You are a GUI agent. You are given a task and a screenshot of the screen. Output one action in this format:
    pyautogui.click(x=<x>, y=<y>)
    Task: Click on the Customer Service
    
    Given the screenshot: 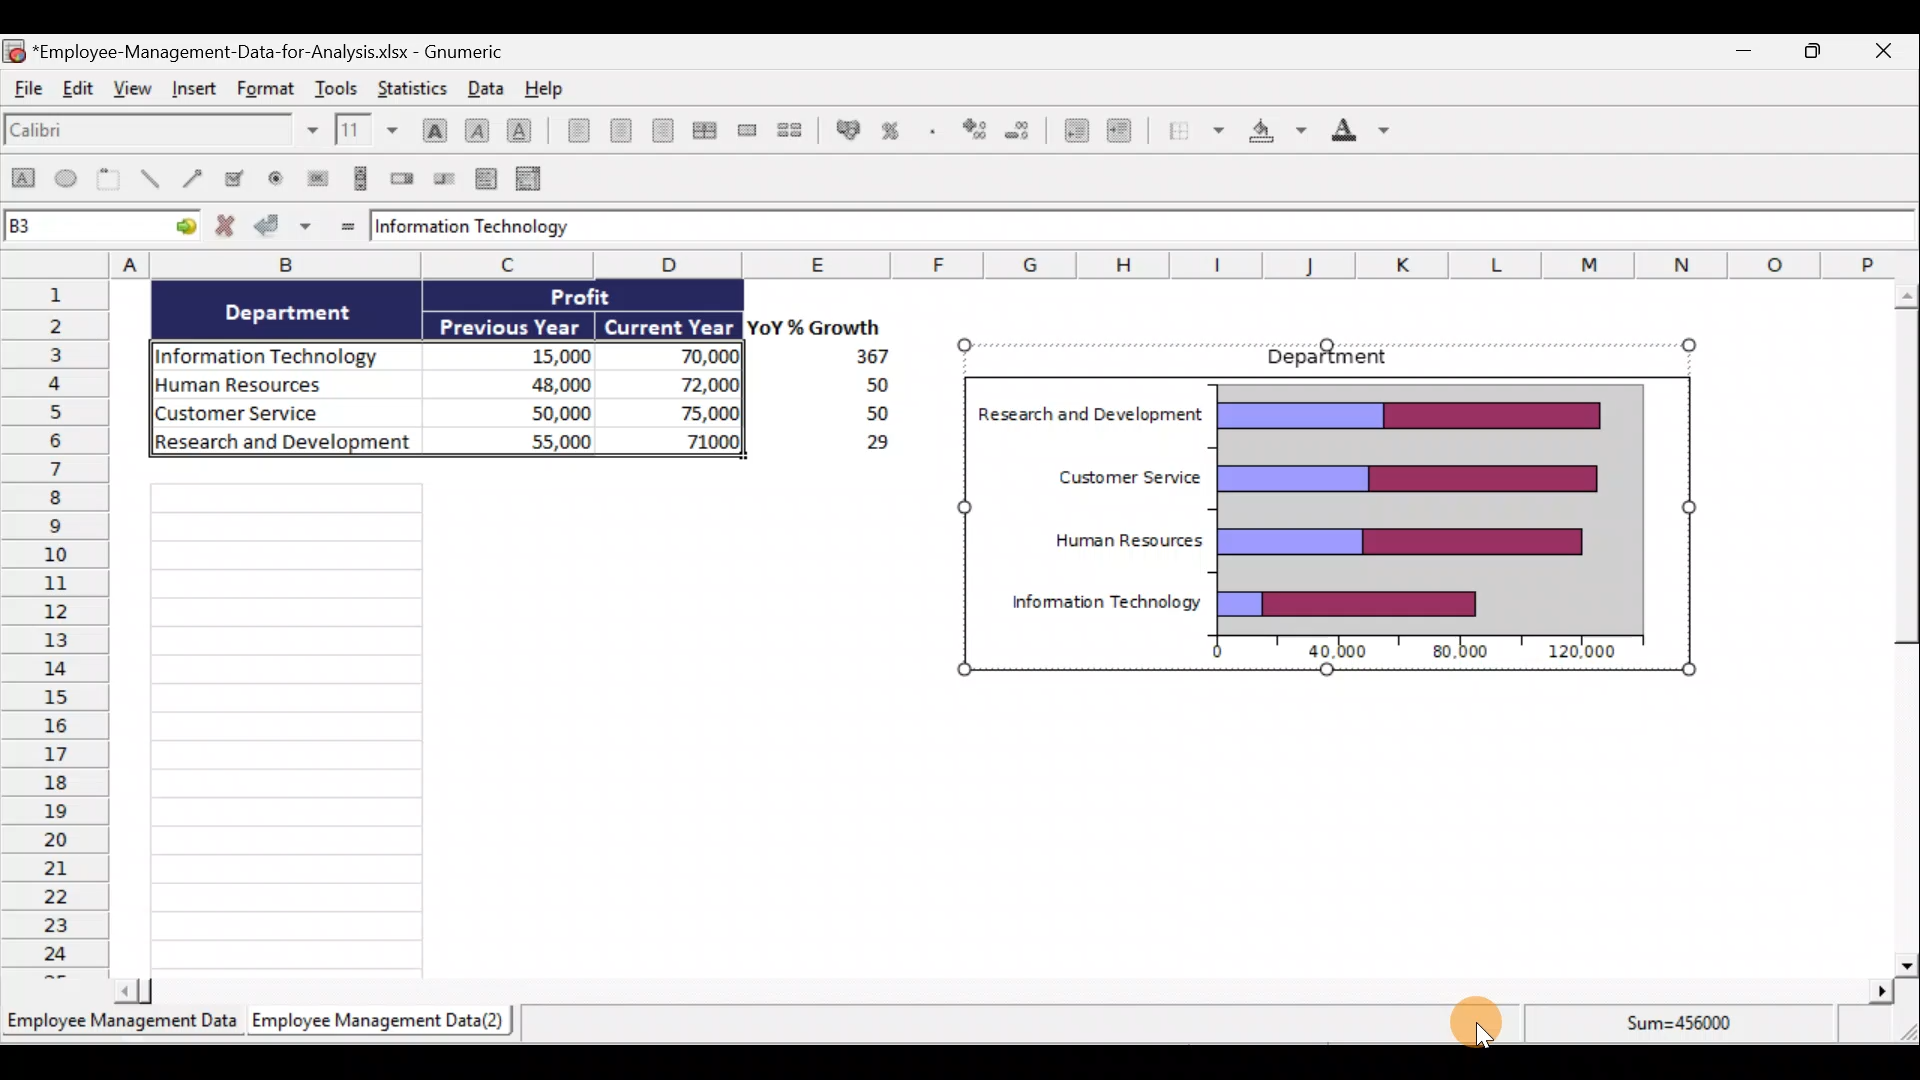 What is the action you would take?
    pyautogui.click(x=290, y=415)
    